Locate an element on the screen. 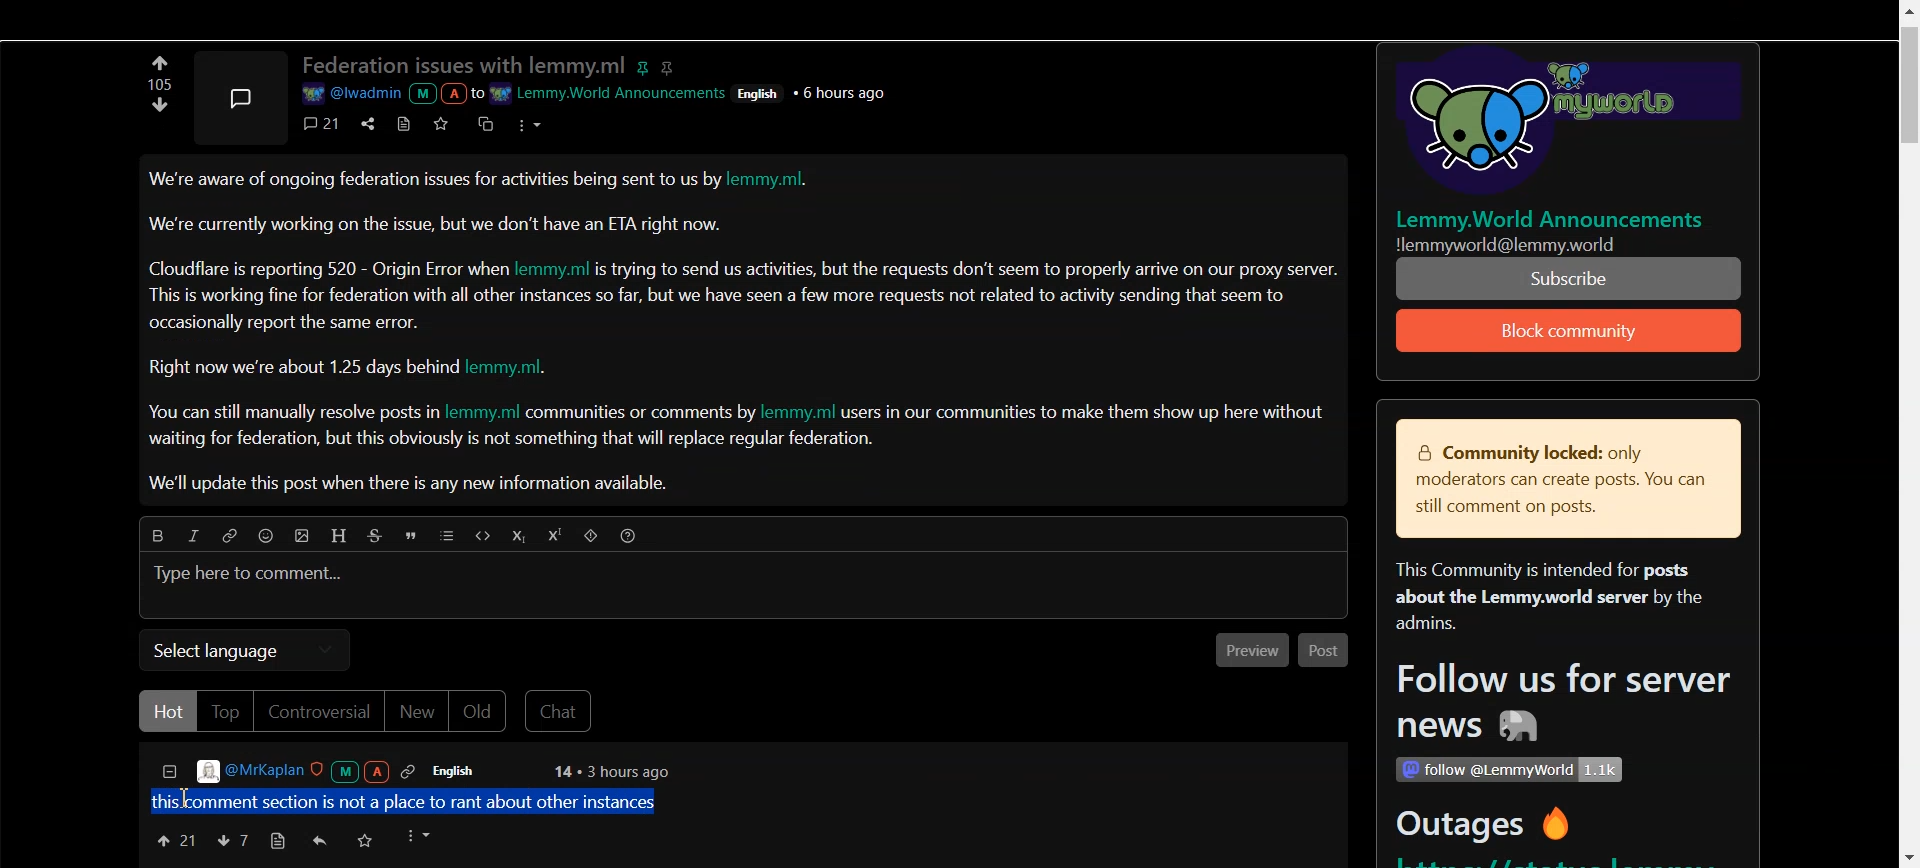 Image resolution: width=1920 pixels, height=868 pixels. Code is located at coordinates (480, 535).